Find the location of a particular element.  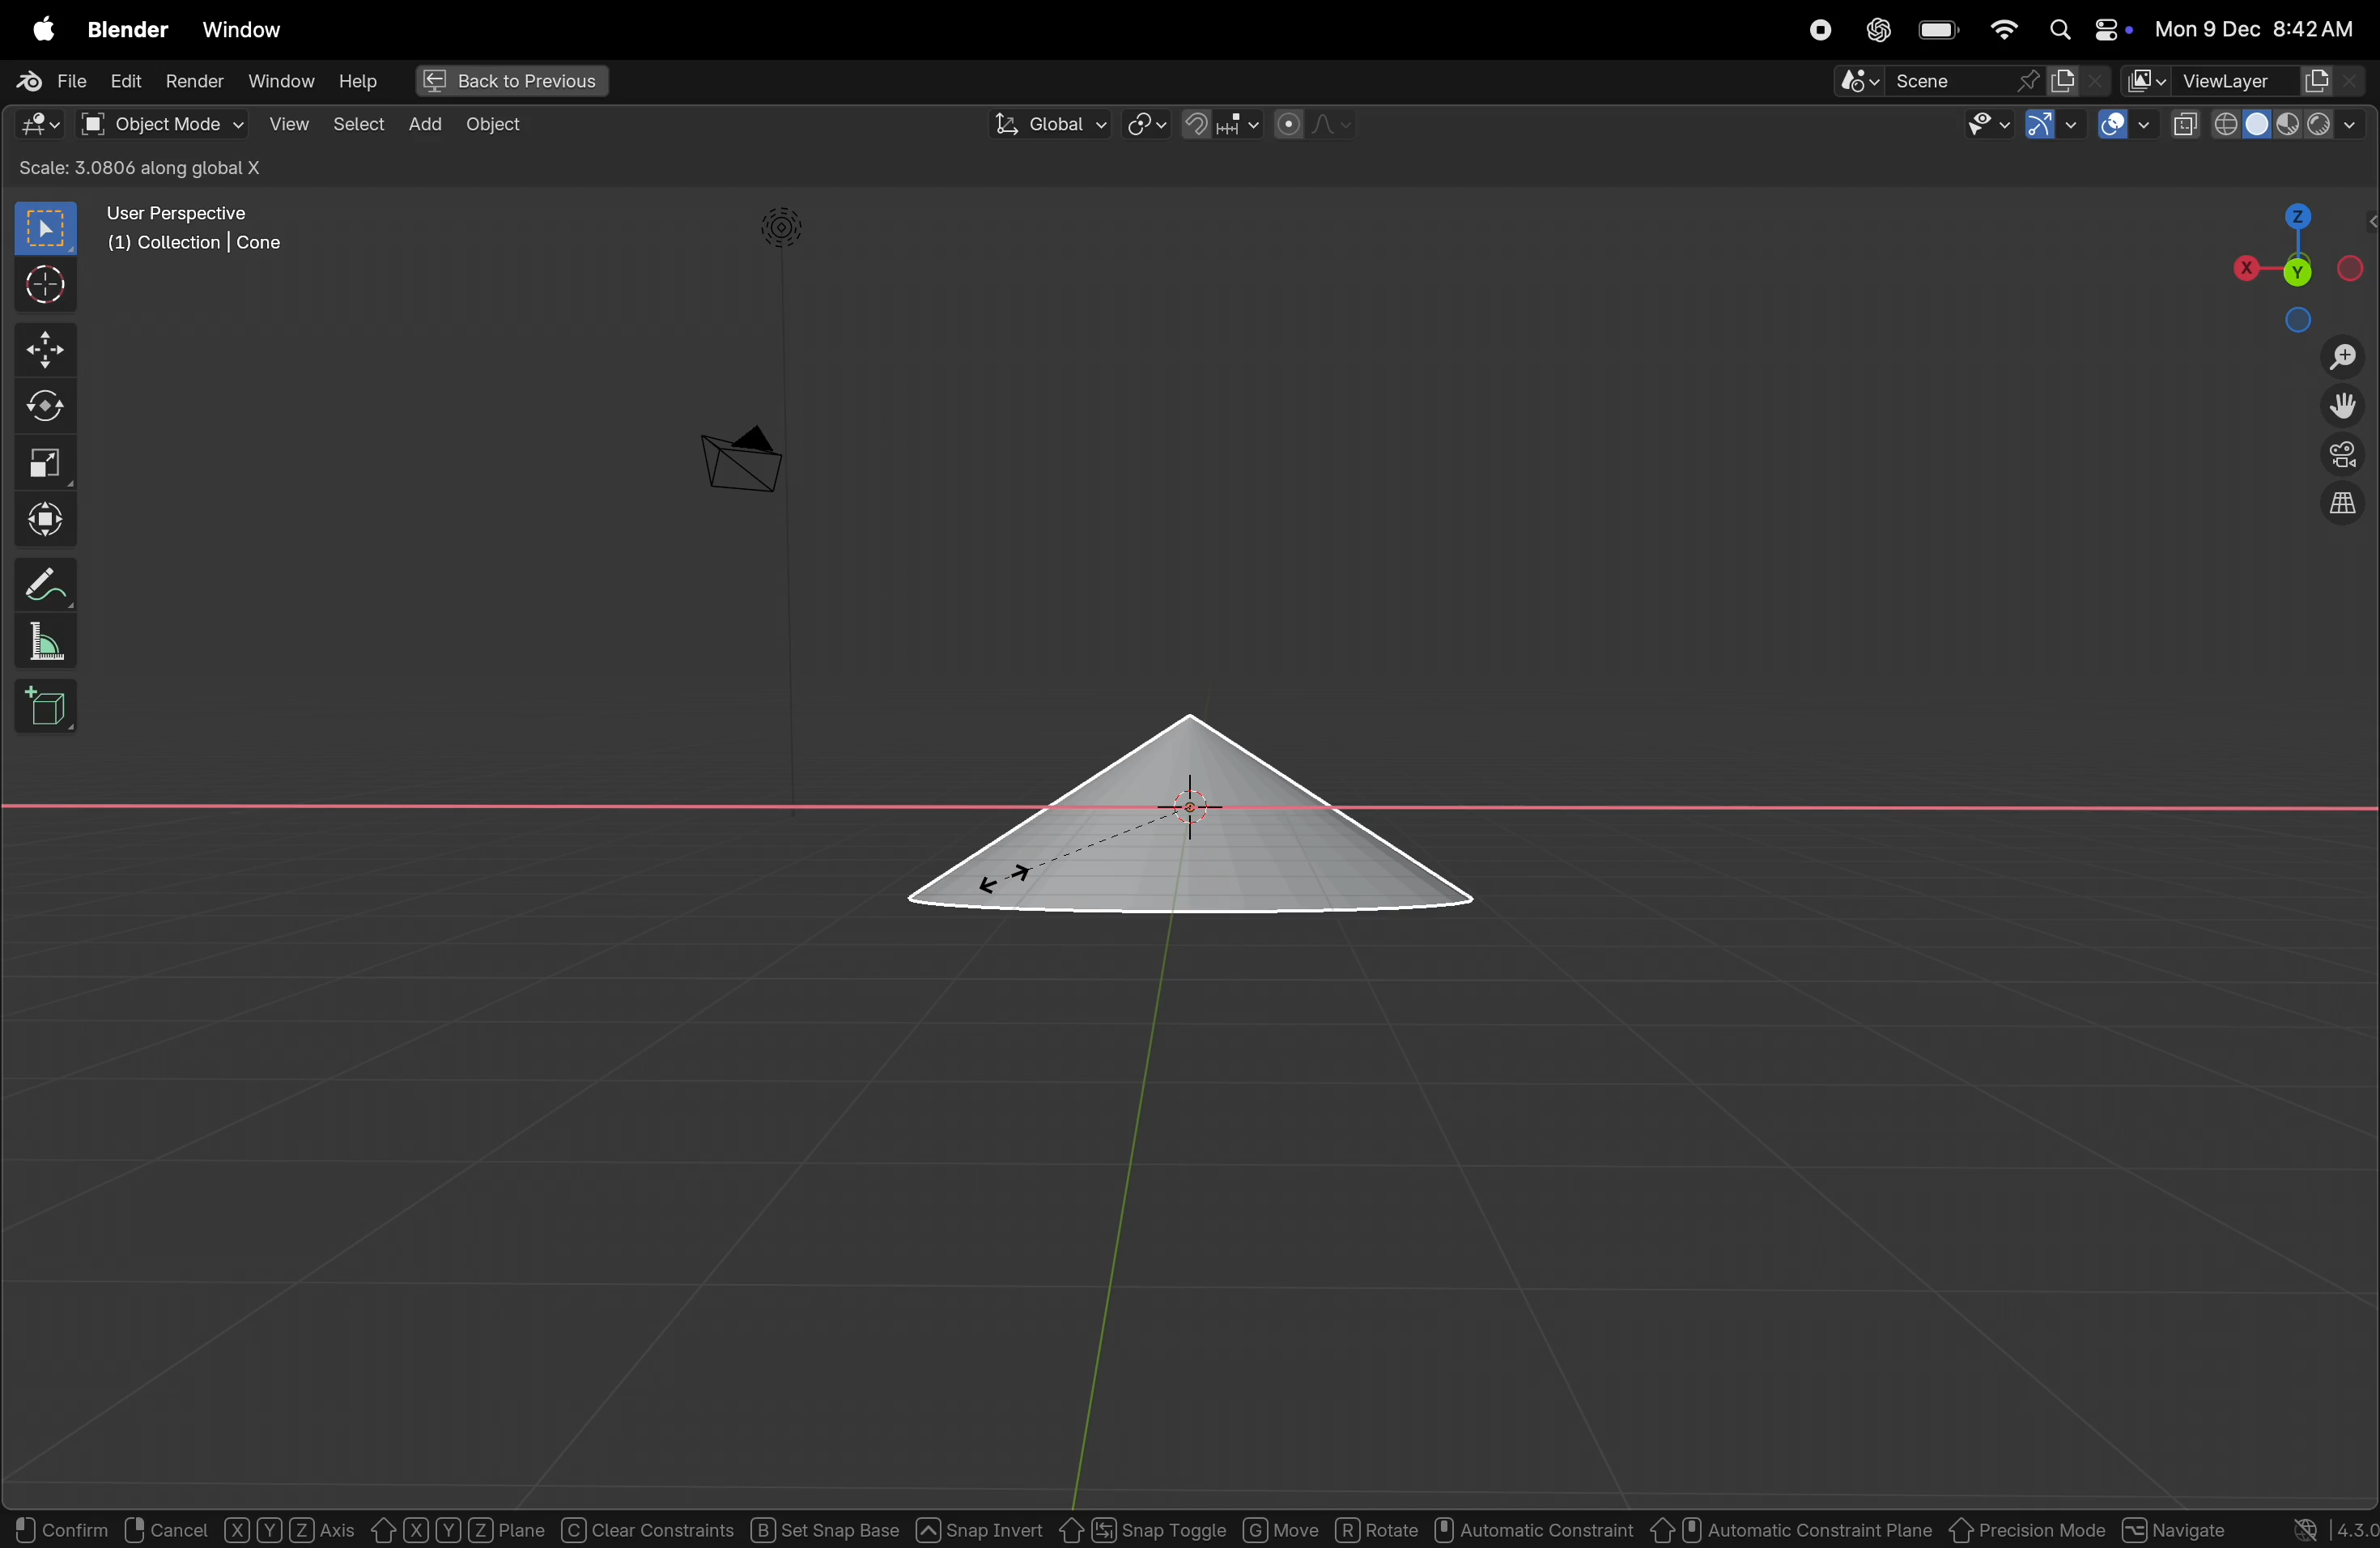

Object is located at coordinates (499, 125).